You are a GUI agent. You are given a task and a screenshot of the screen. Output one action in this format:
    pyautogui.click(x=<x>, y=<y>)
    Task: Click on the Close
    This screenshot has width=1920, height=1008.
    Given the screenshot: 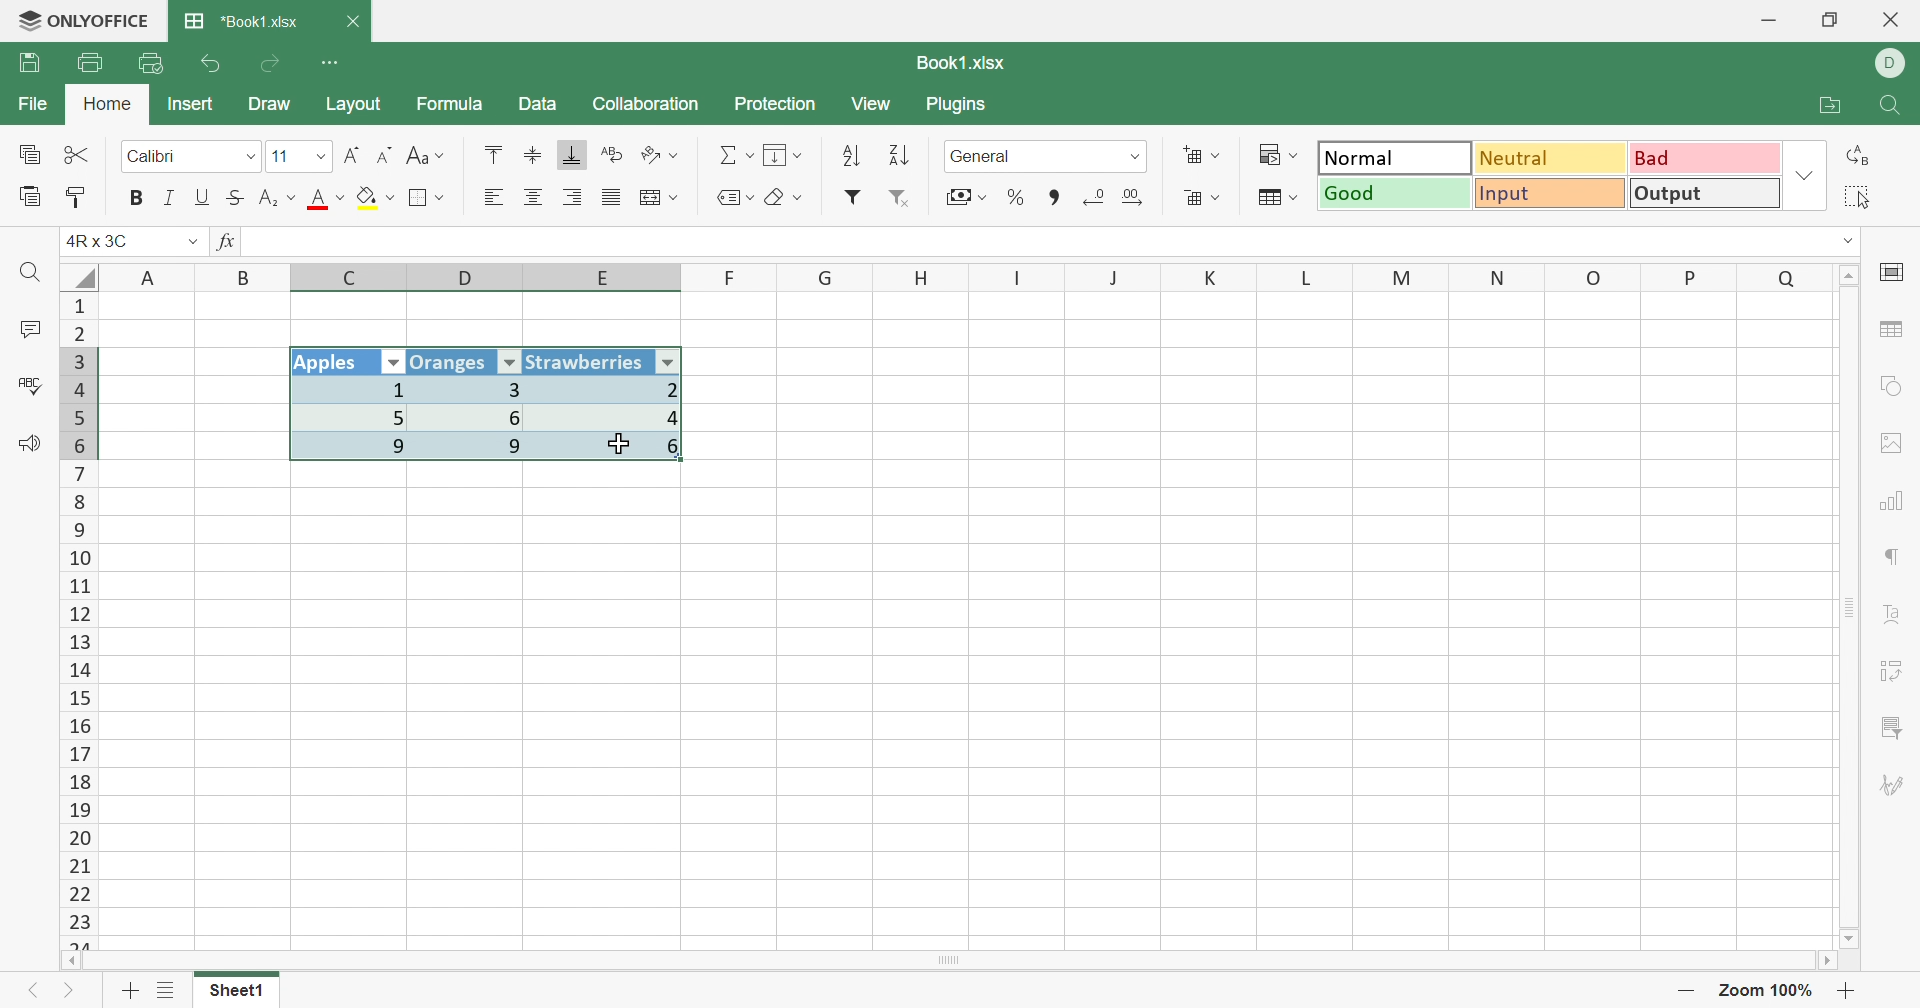 What is the action you would take?
    pyautogui.click(x=1892, y=21)
    